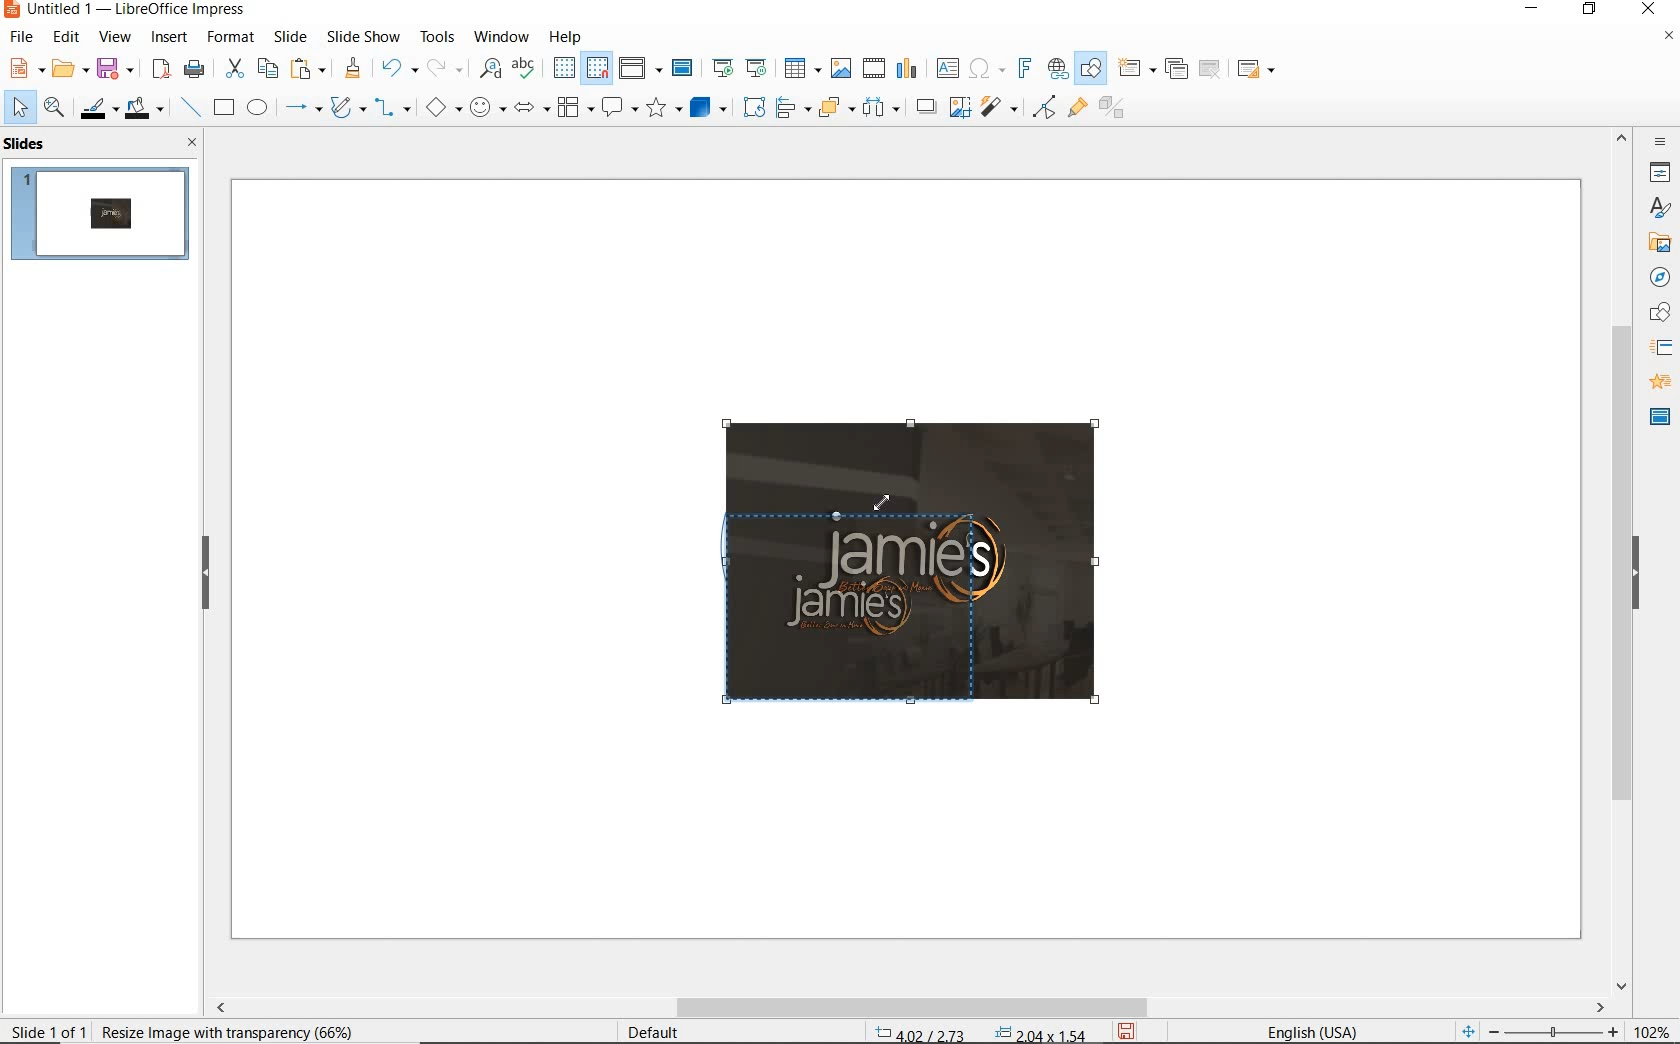 This screenshot has width=1680, height=1044. Describe the element at coordinates (189, 108) in the screenshot. I see `insert line` at that location.